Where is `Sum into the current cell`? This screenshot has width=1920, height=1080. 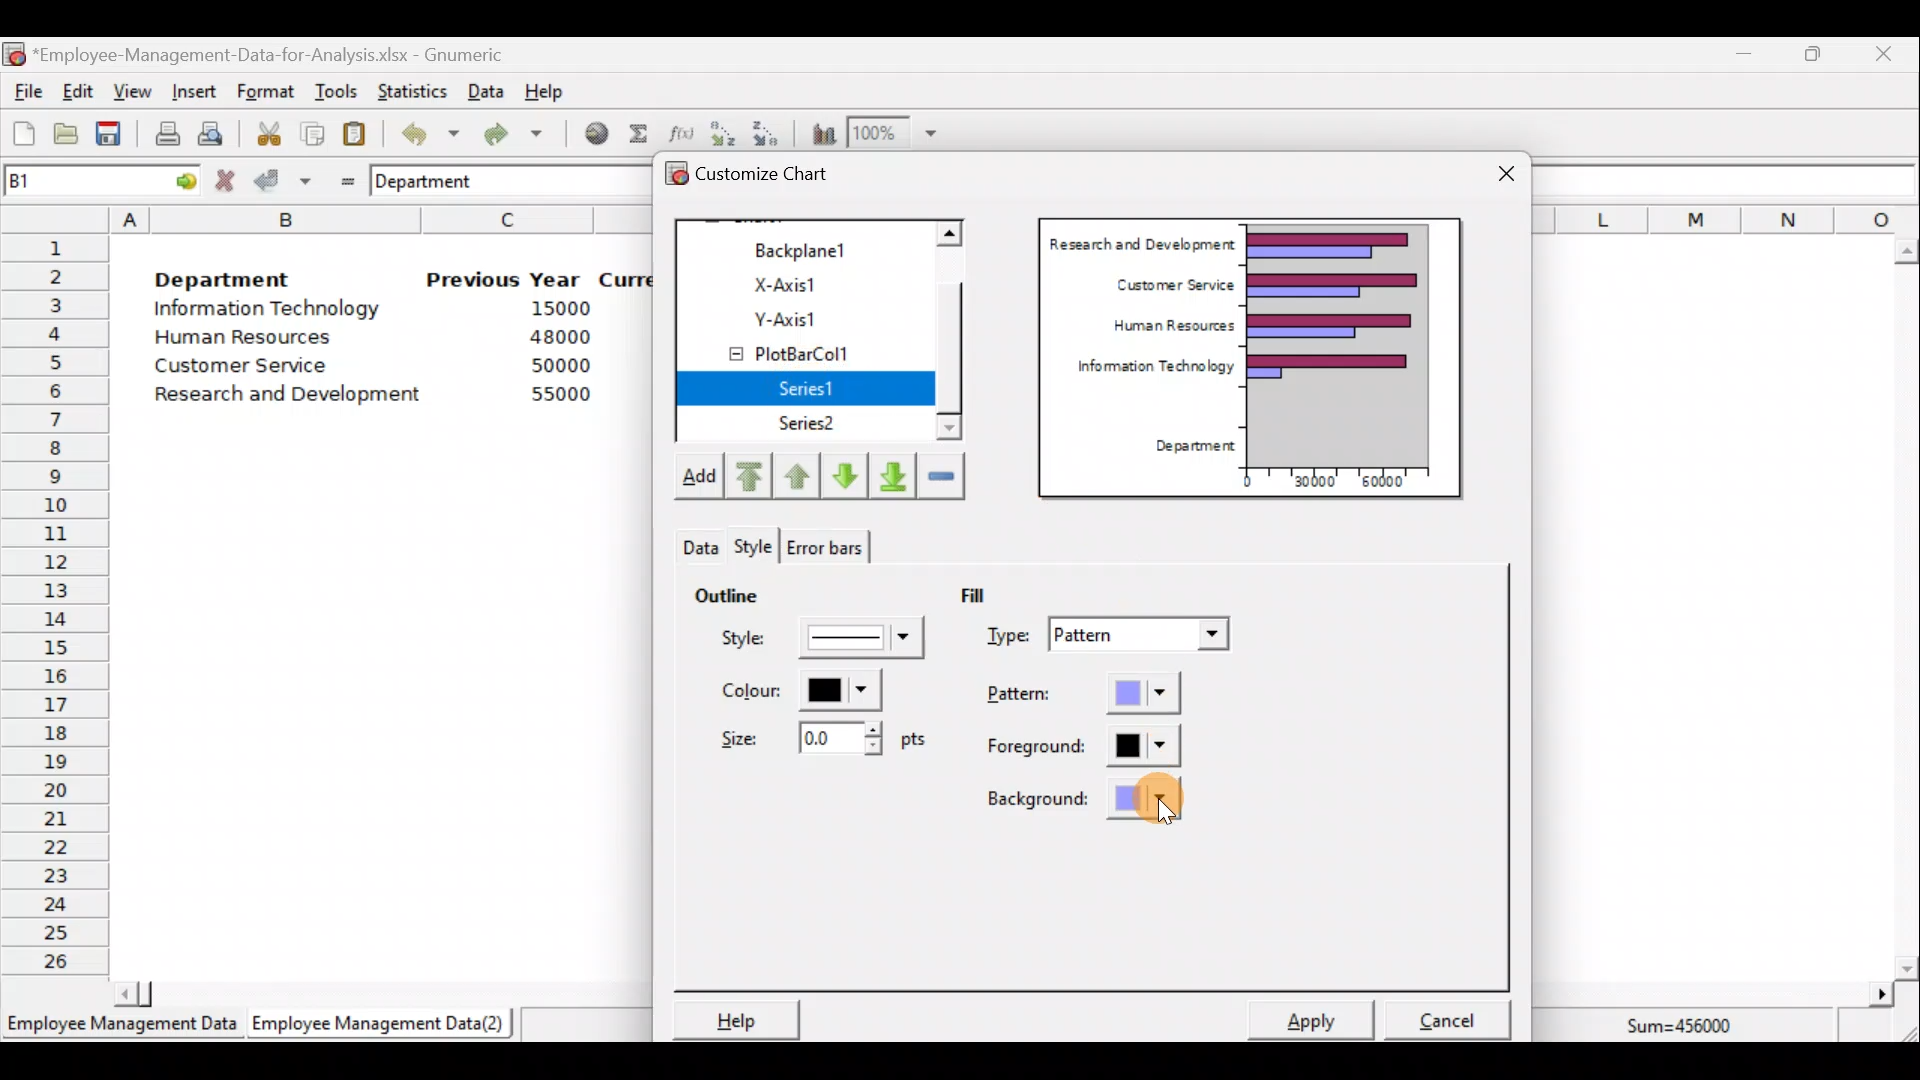
Sum into the current cell is located at coordinates (635, 133).